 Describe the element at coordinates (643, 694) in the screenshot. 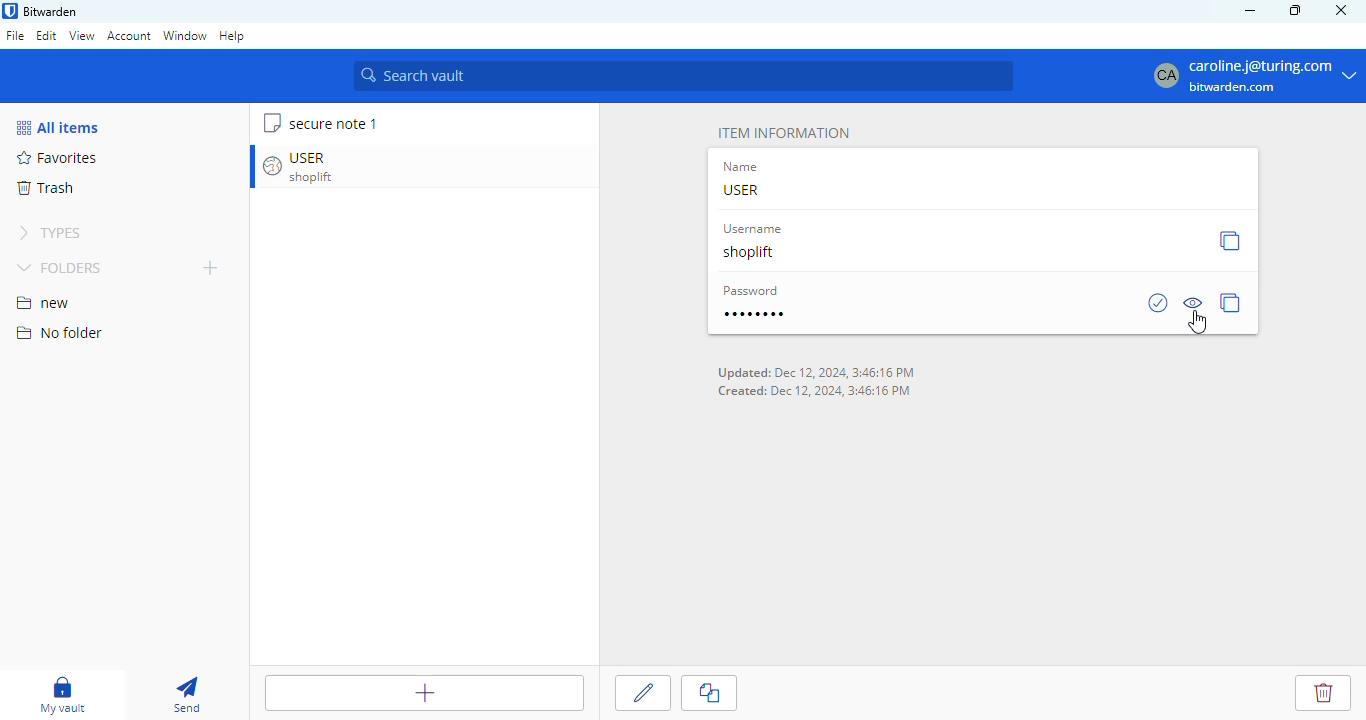

I see `edit` at that location.